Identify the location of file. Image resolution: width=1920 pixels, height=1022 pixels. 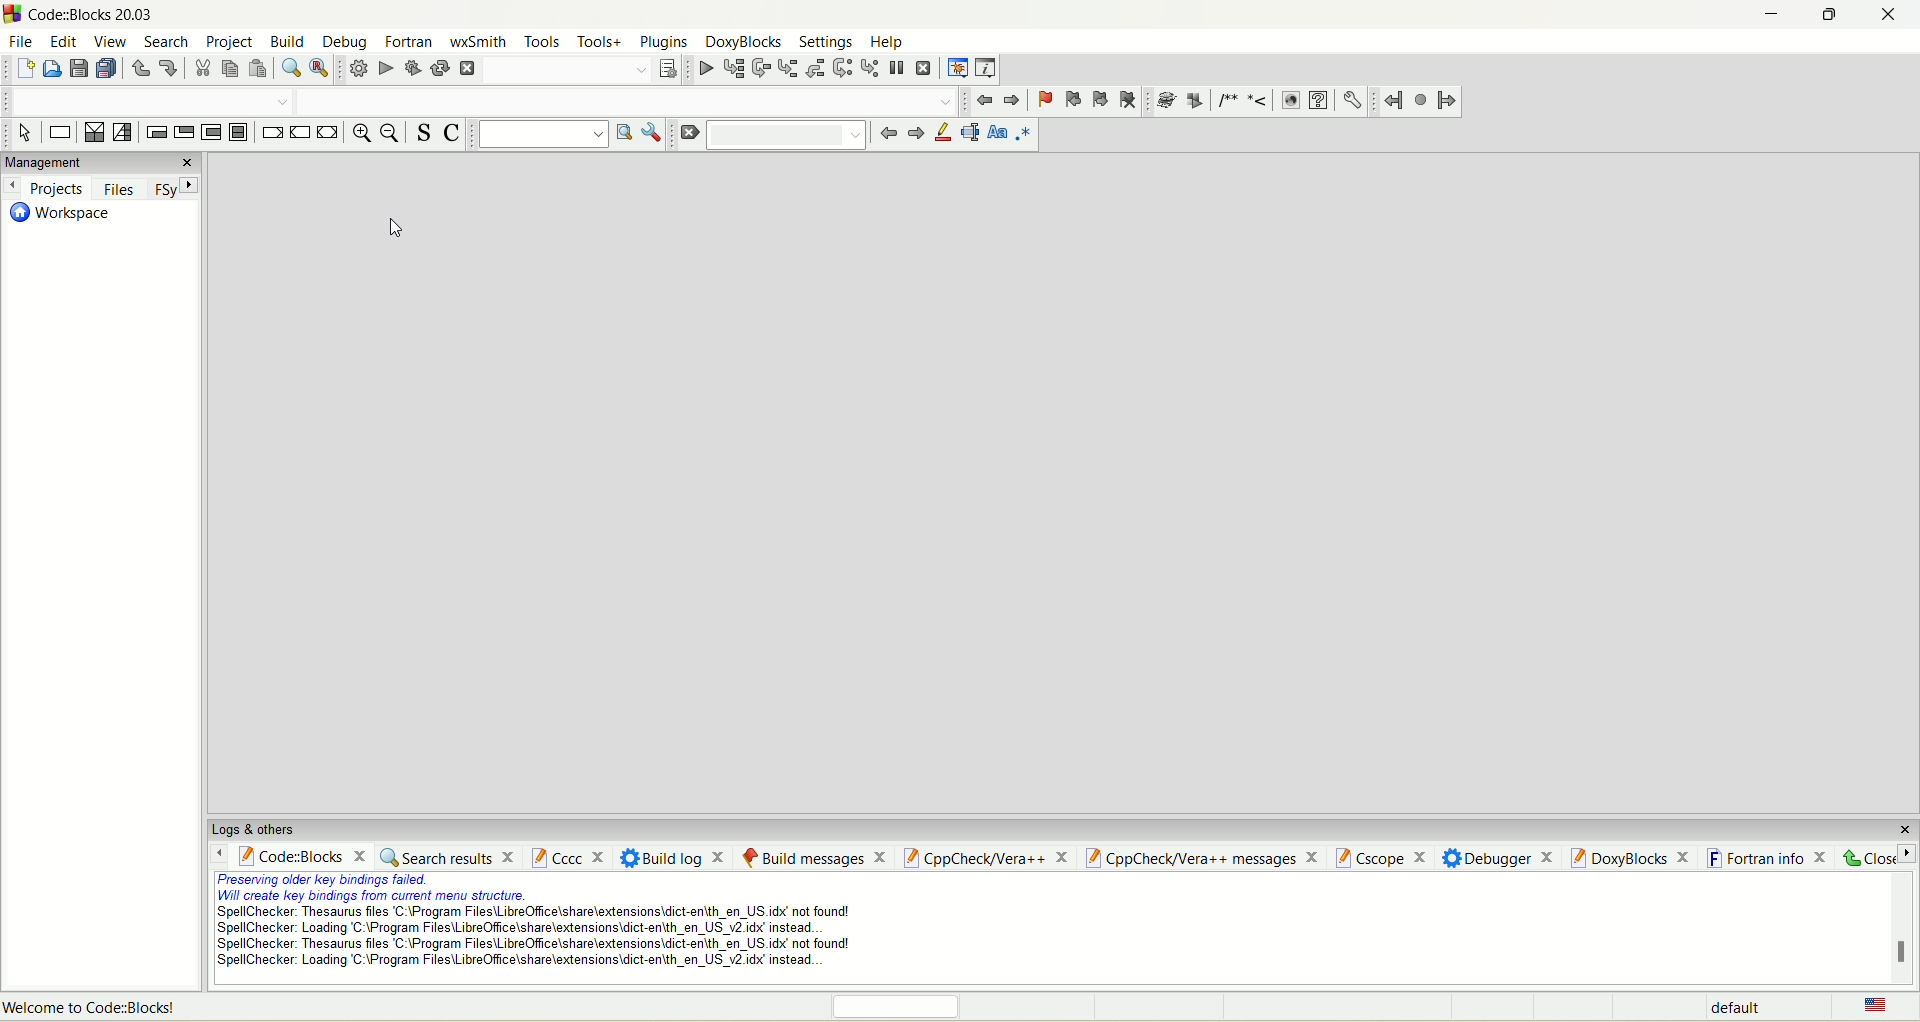
(19, 41).